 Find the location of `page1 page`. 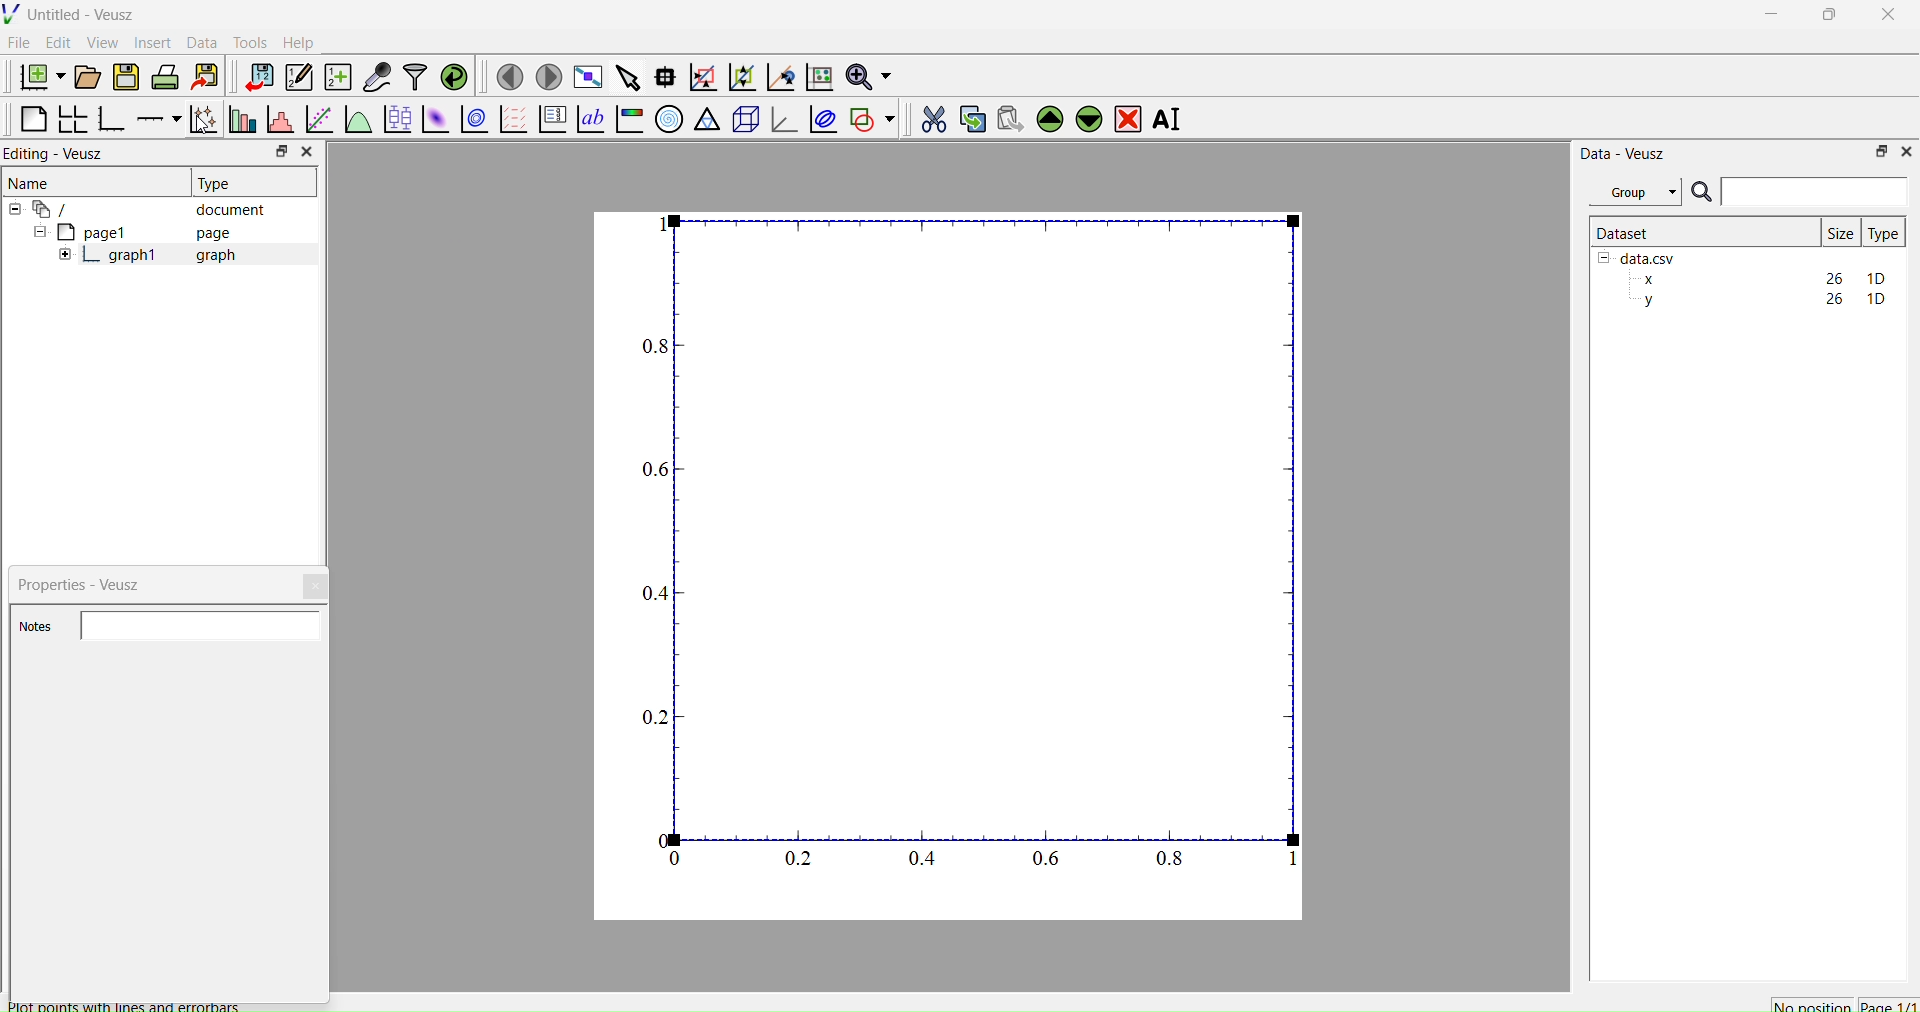

page1 page is located at coordinates (133, 231).